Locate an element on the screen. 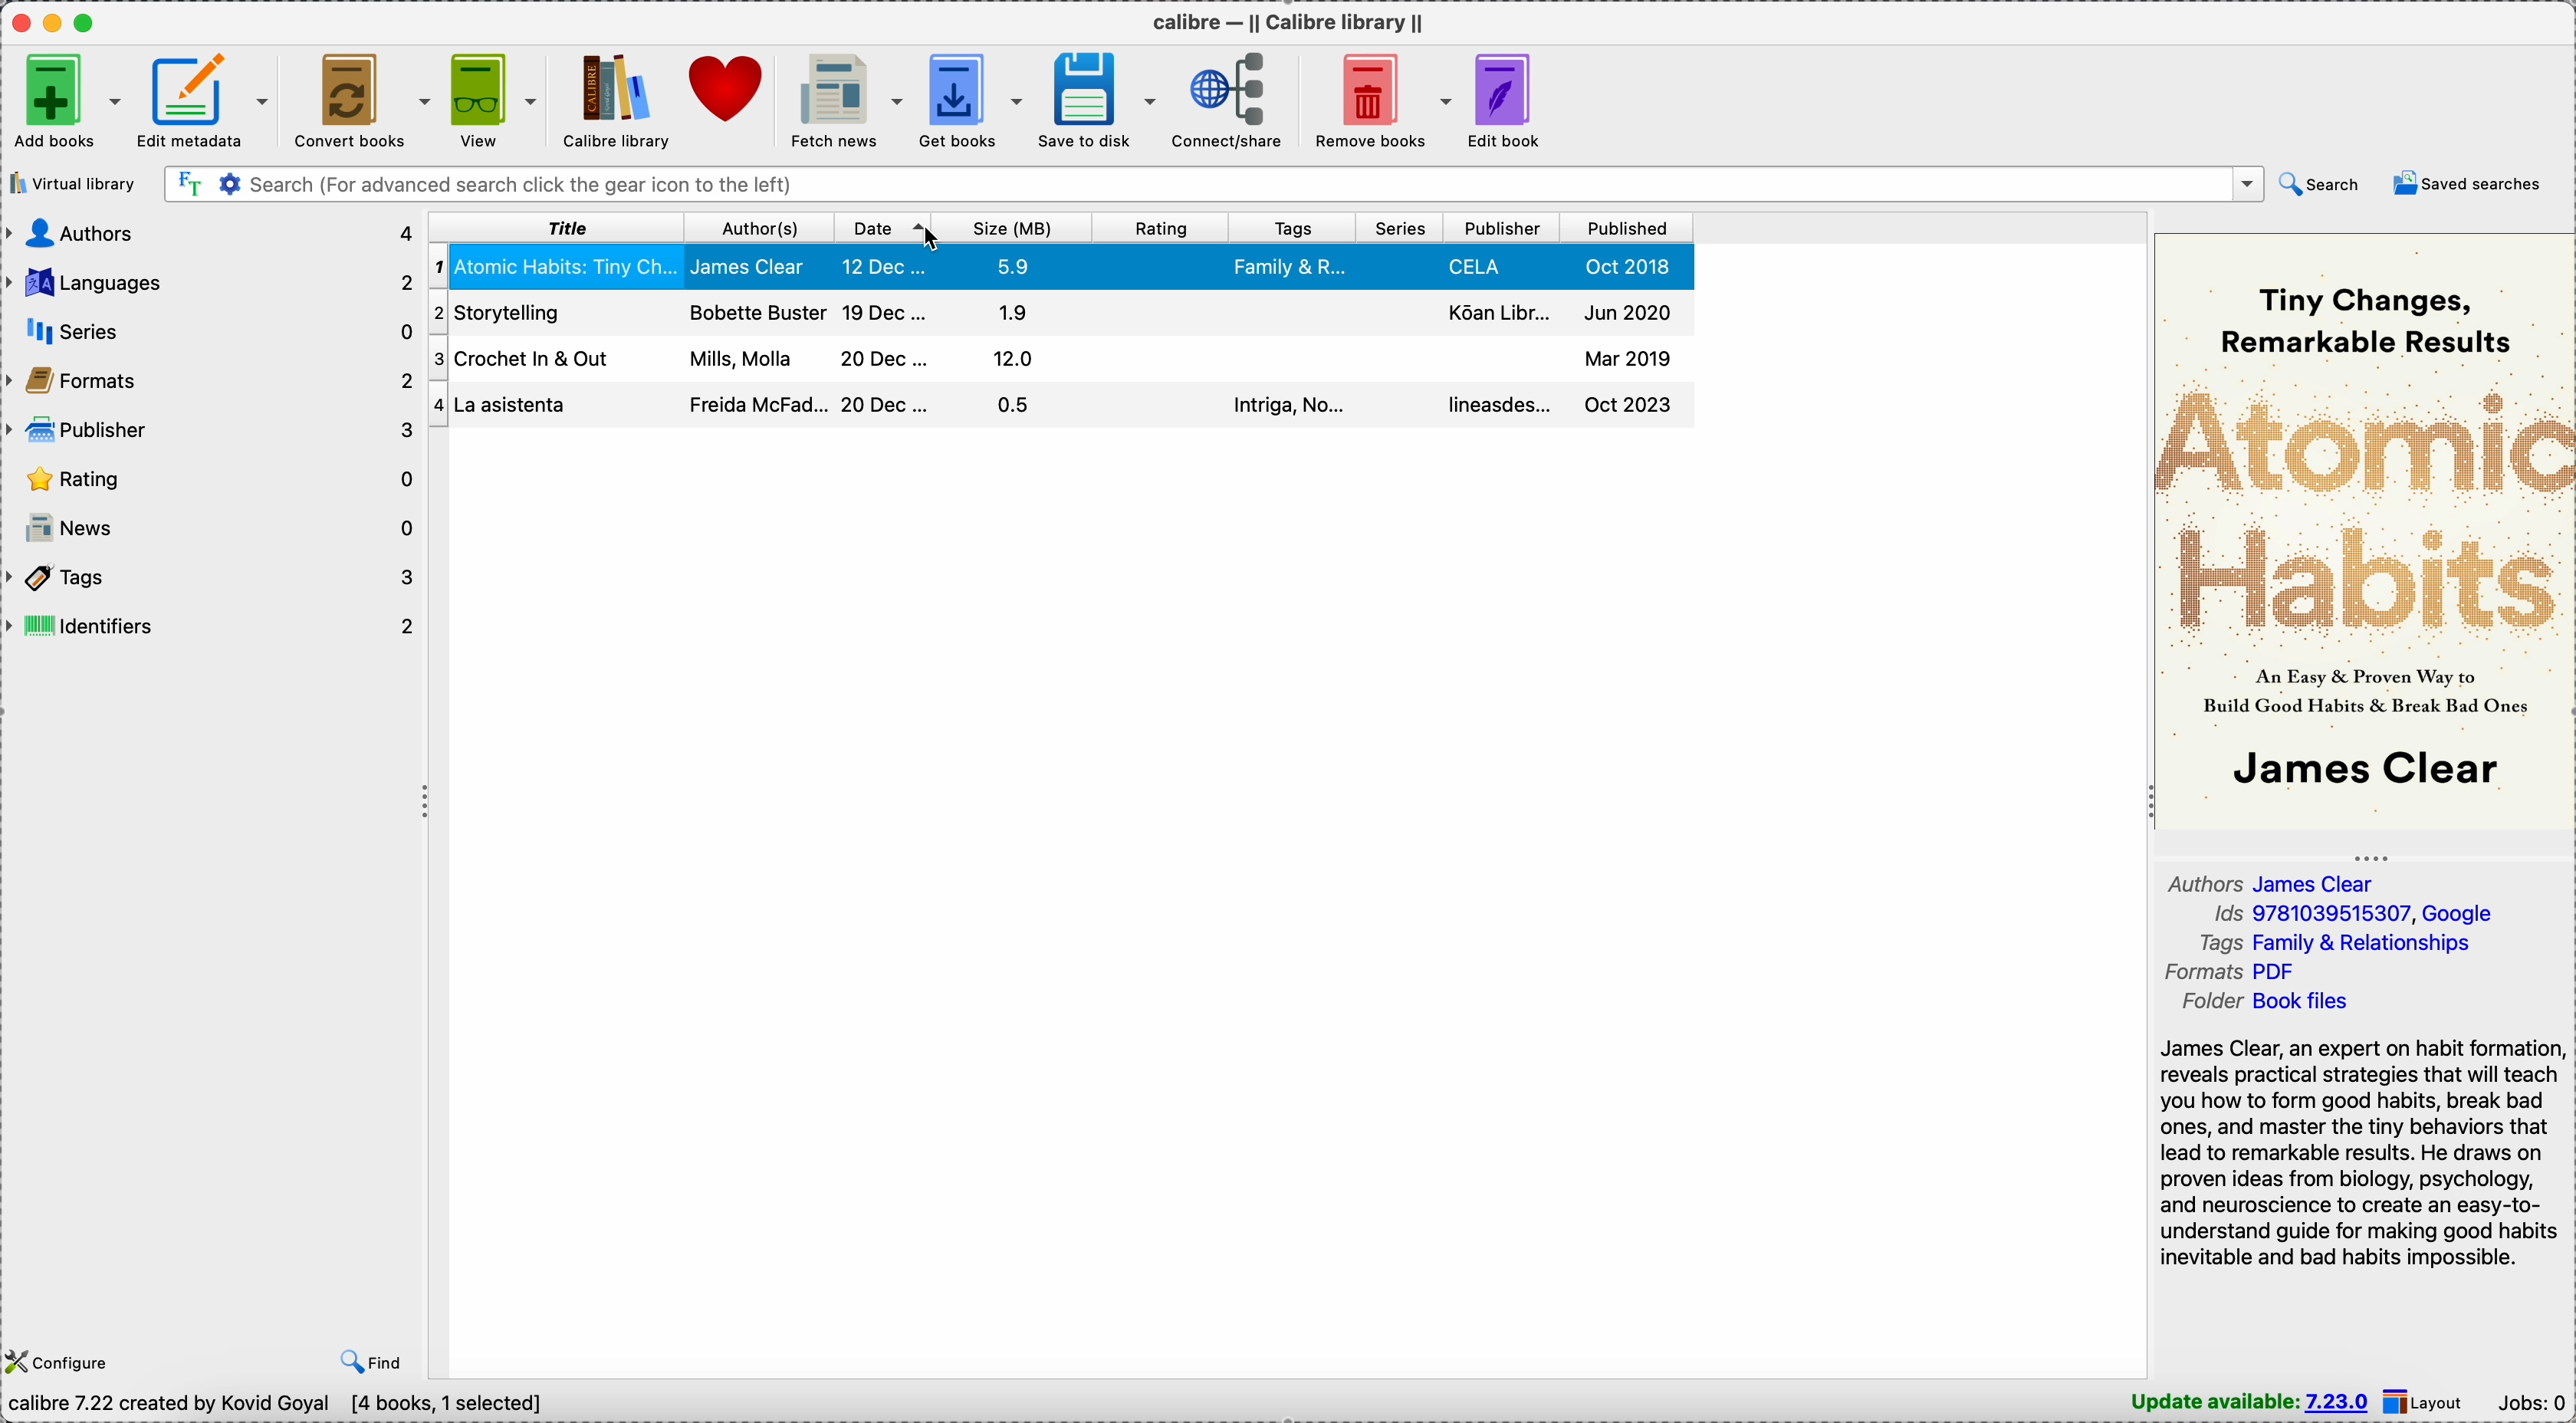 Image resolution: width=2576 pixels, height=1423 pixels. Ids 9781039515307, Google is located at coordinates (2352, 913).